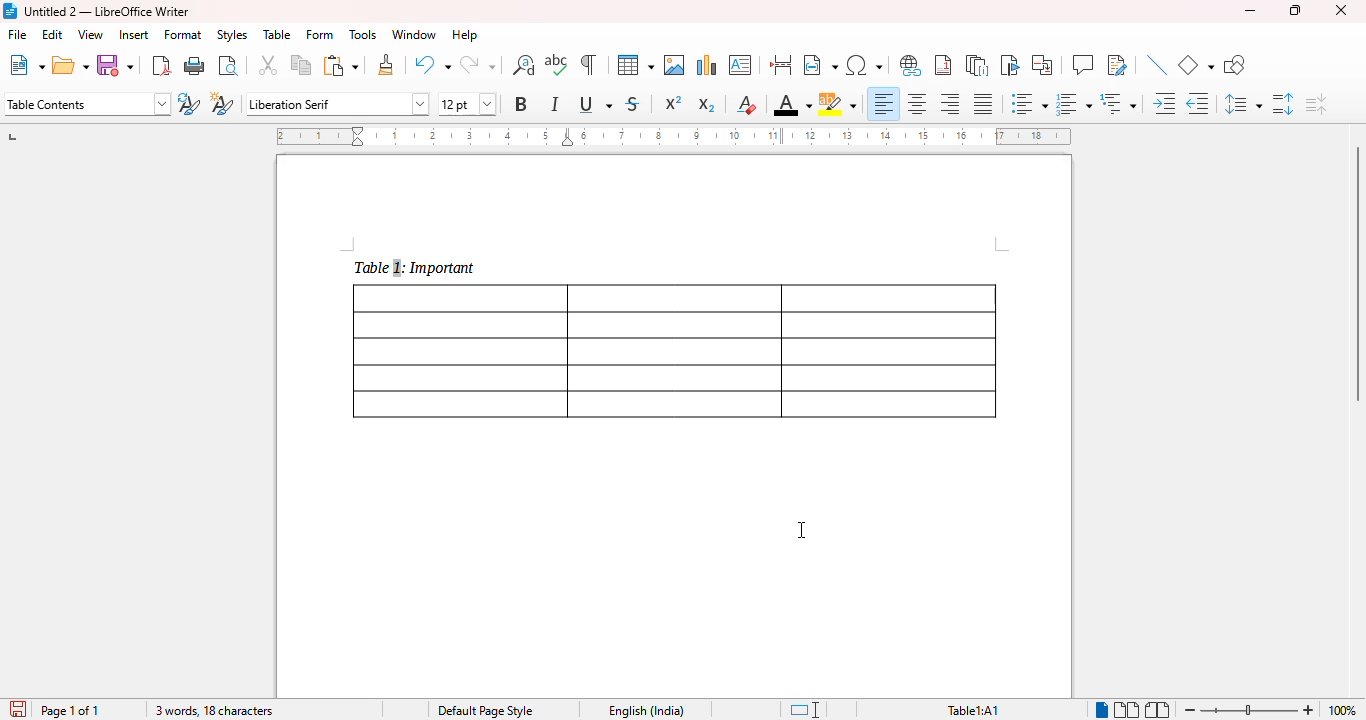 This screenshot has height=720, width=1366. I want to click on standard selection, so click(806, 710).